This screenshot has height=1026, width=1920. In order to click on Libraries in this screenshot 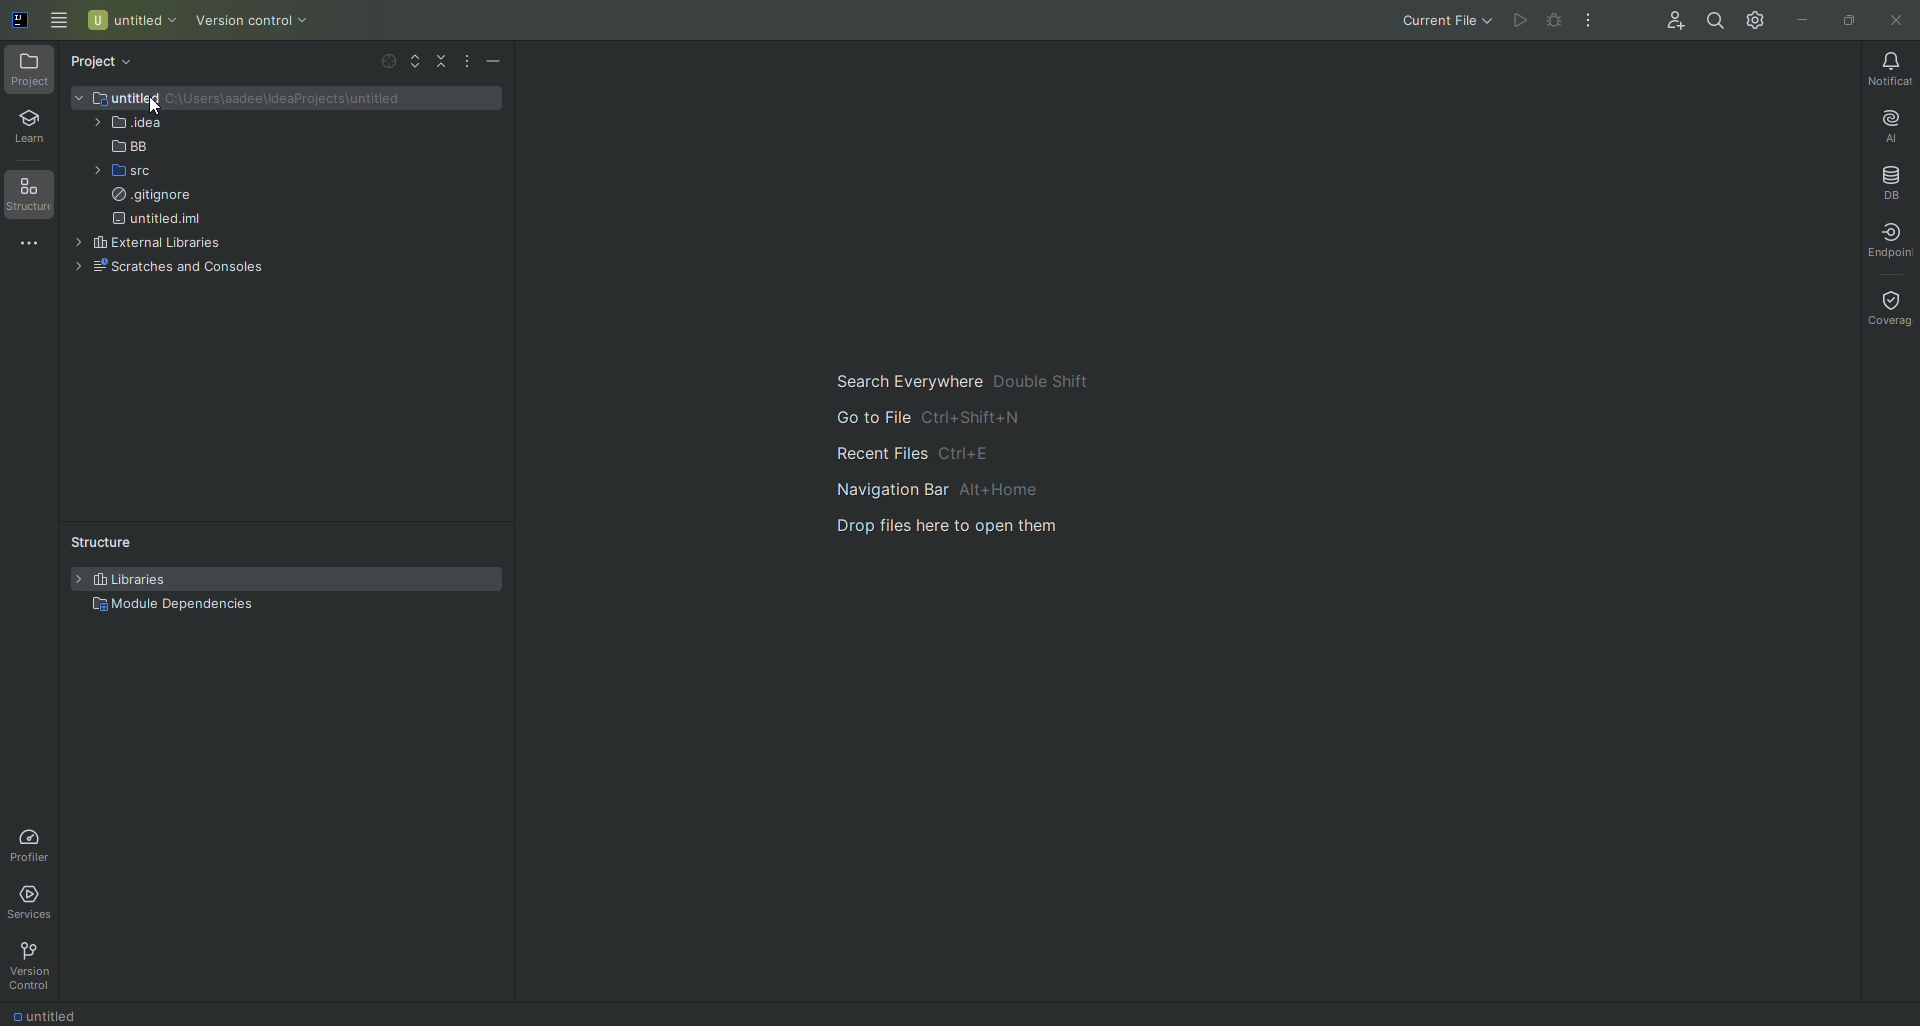, I will do `click(129, 580)`.